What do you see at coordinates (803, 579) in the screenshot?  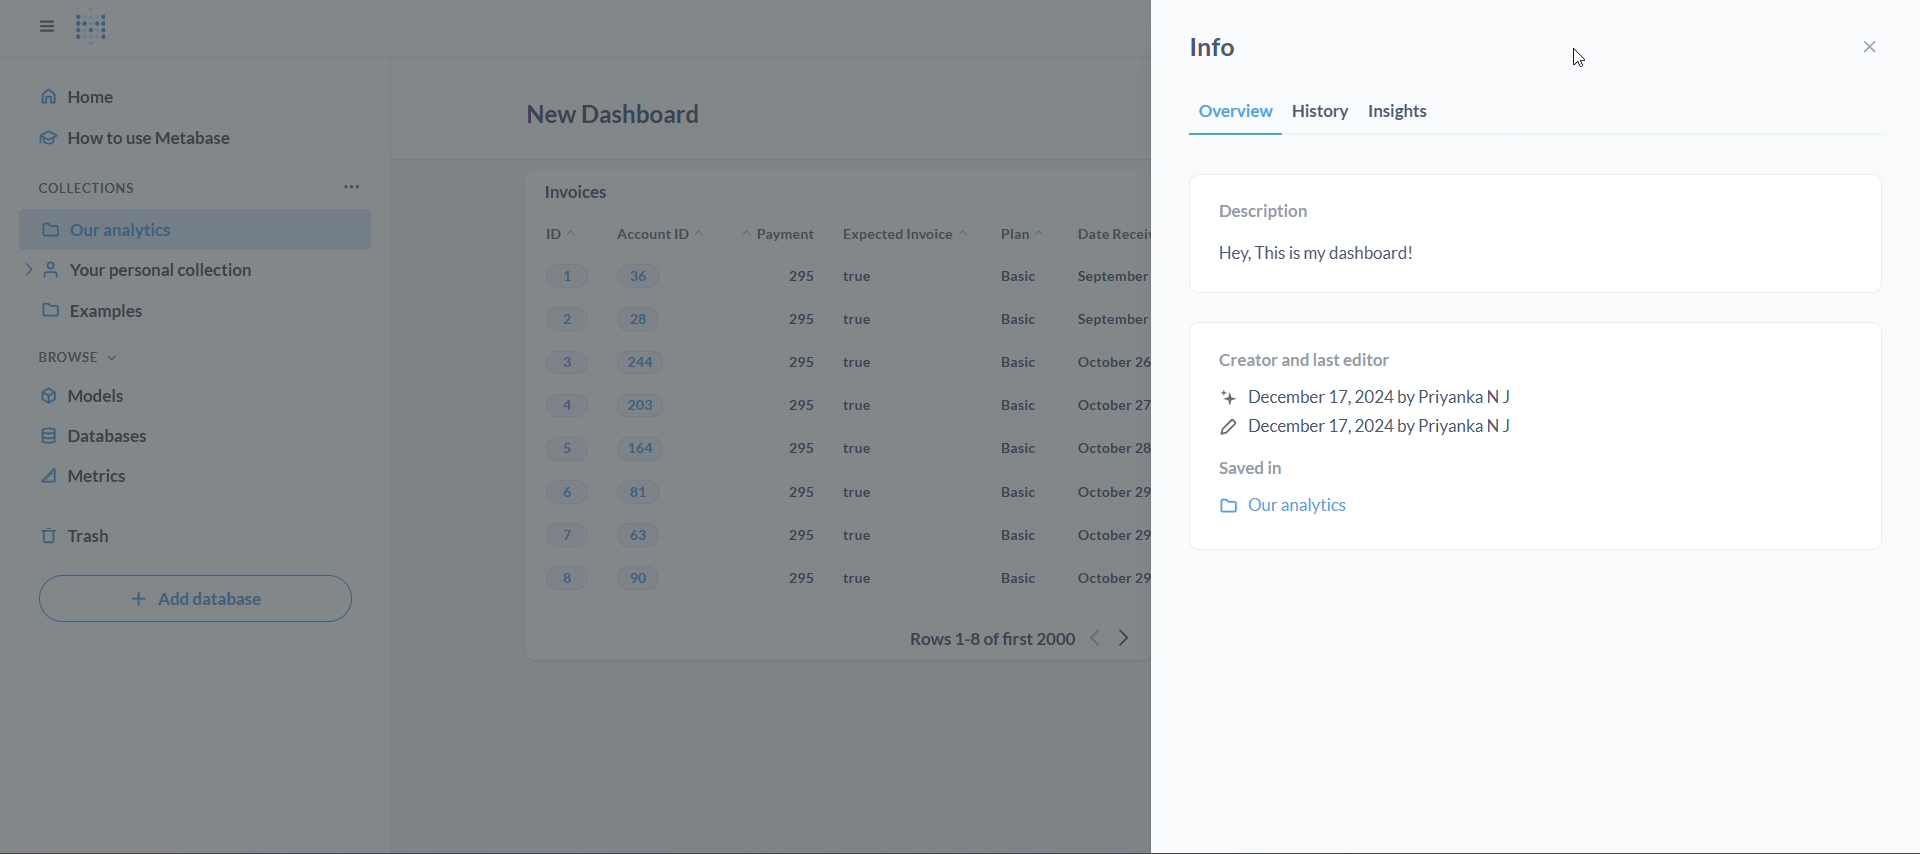 I see `295` at bounding box center [803, 579].